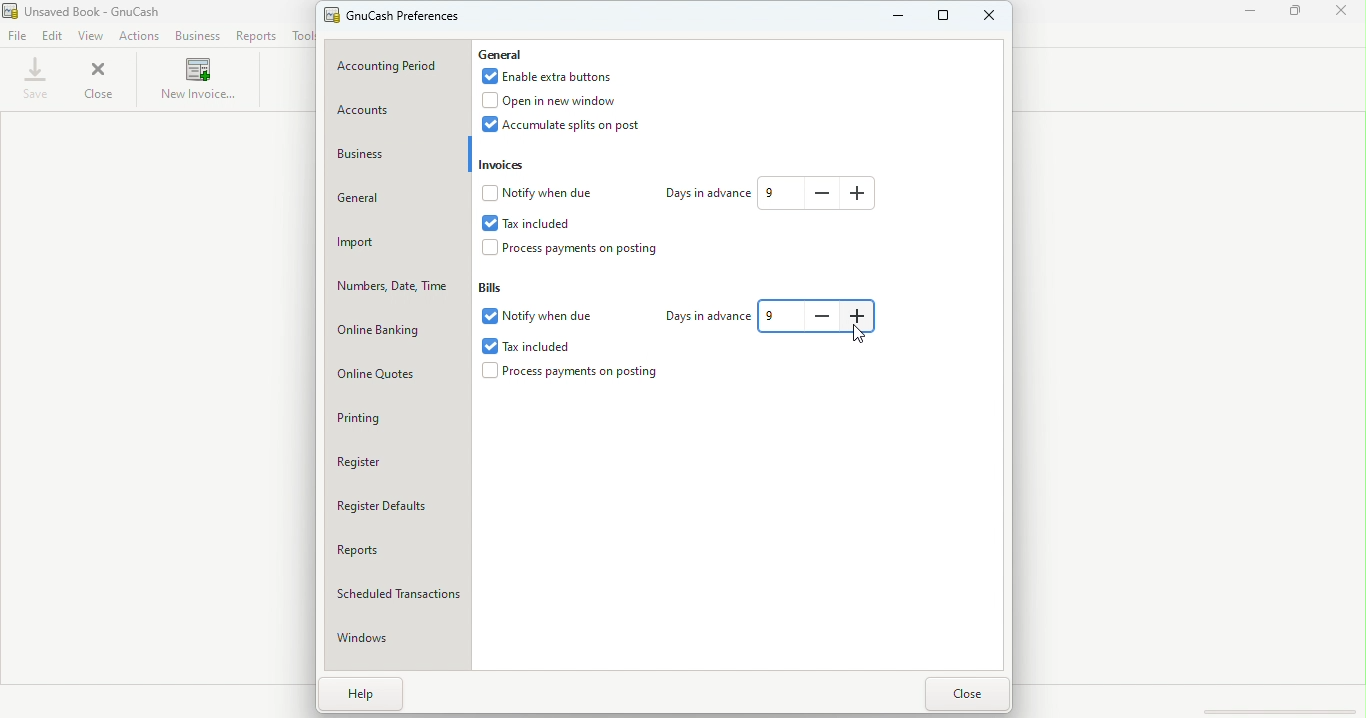 The height and width of the screenshot is (718, 1366). Describe the element at coordinates (355, 693) in the screenshot. I see `Help` at that location.